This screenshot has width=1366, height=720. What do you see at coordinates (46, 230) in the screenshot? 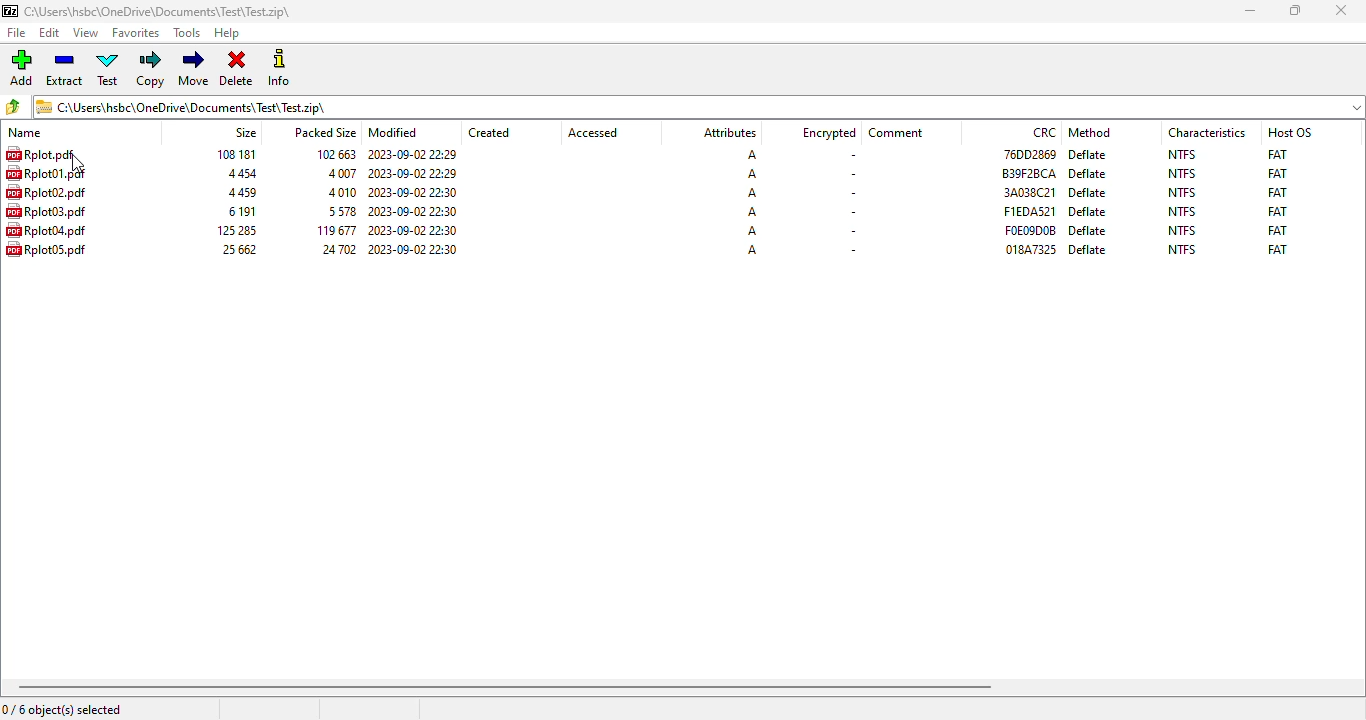
I see `file` at bounding box center [46, 230].